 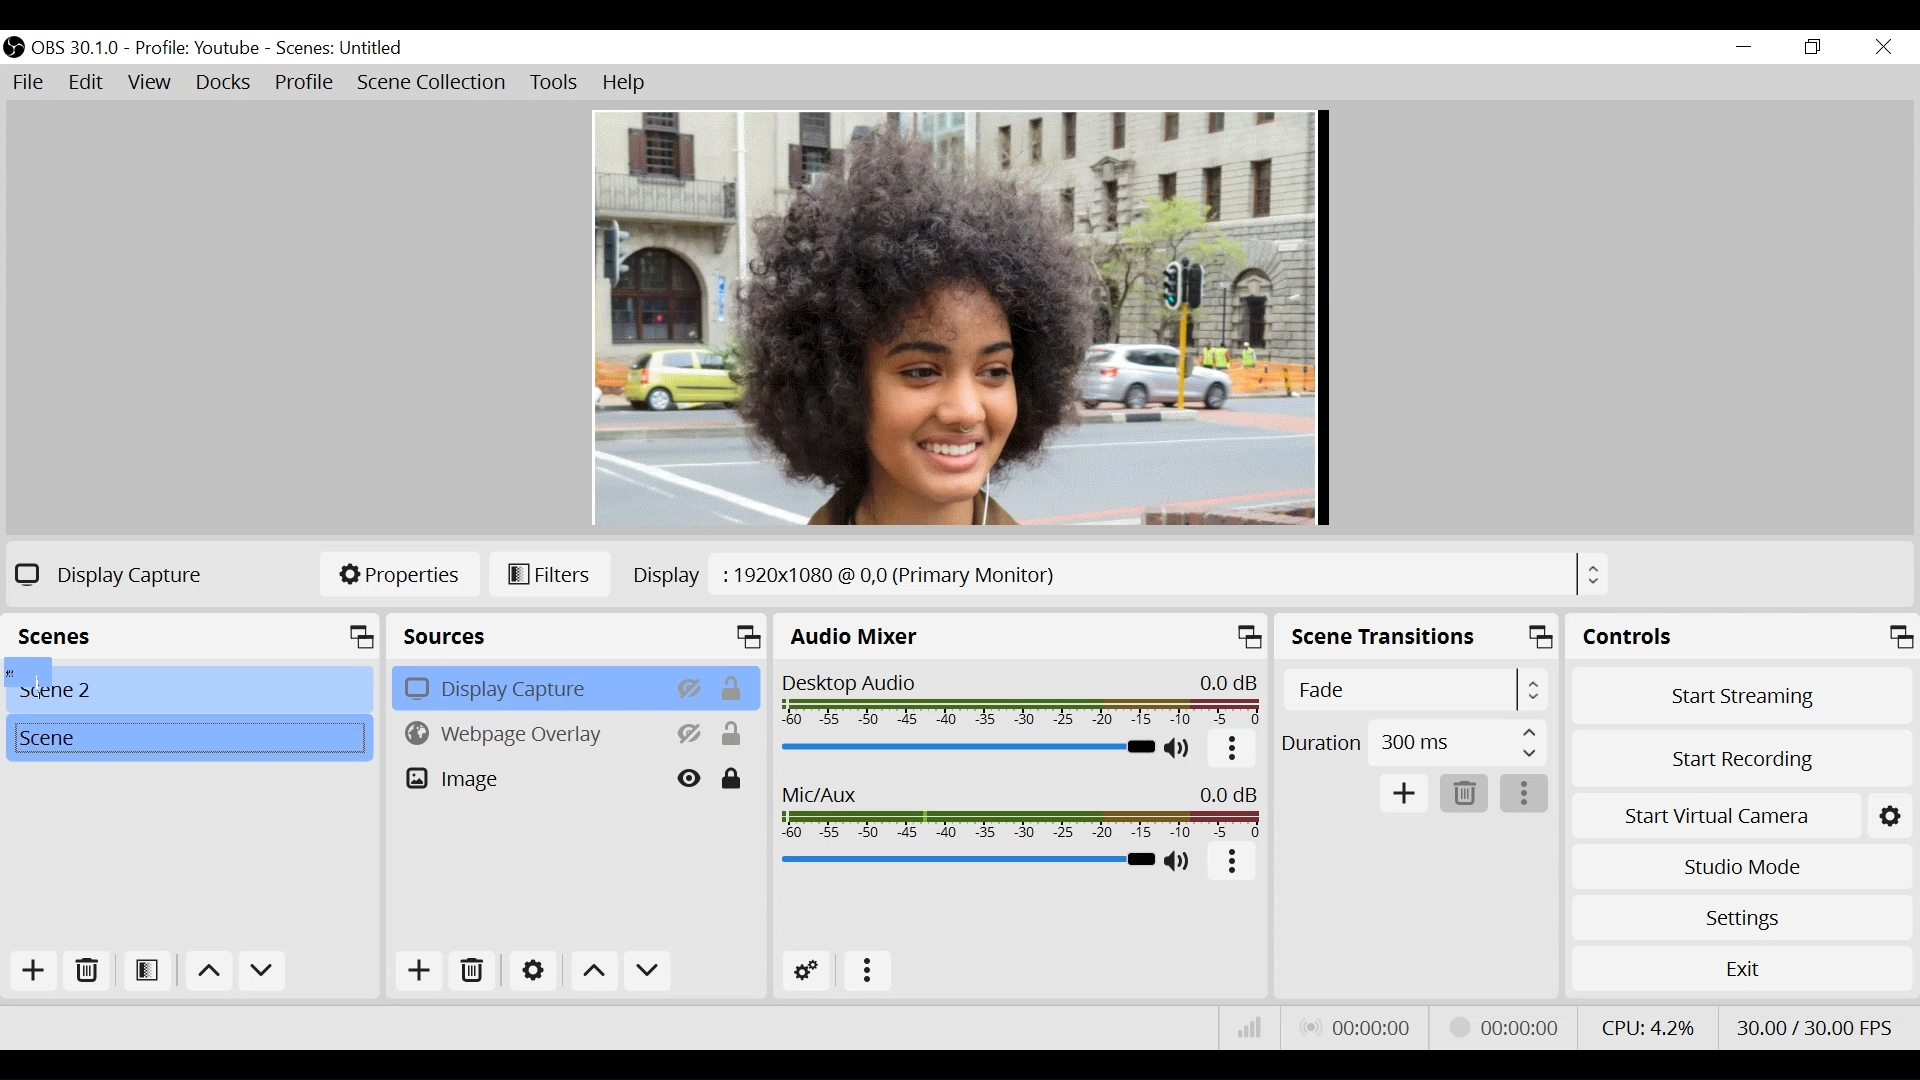 I want to click on (un)lock, so click(x=733, y=778).